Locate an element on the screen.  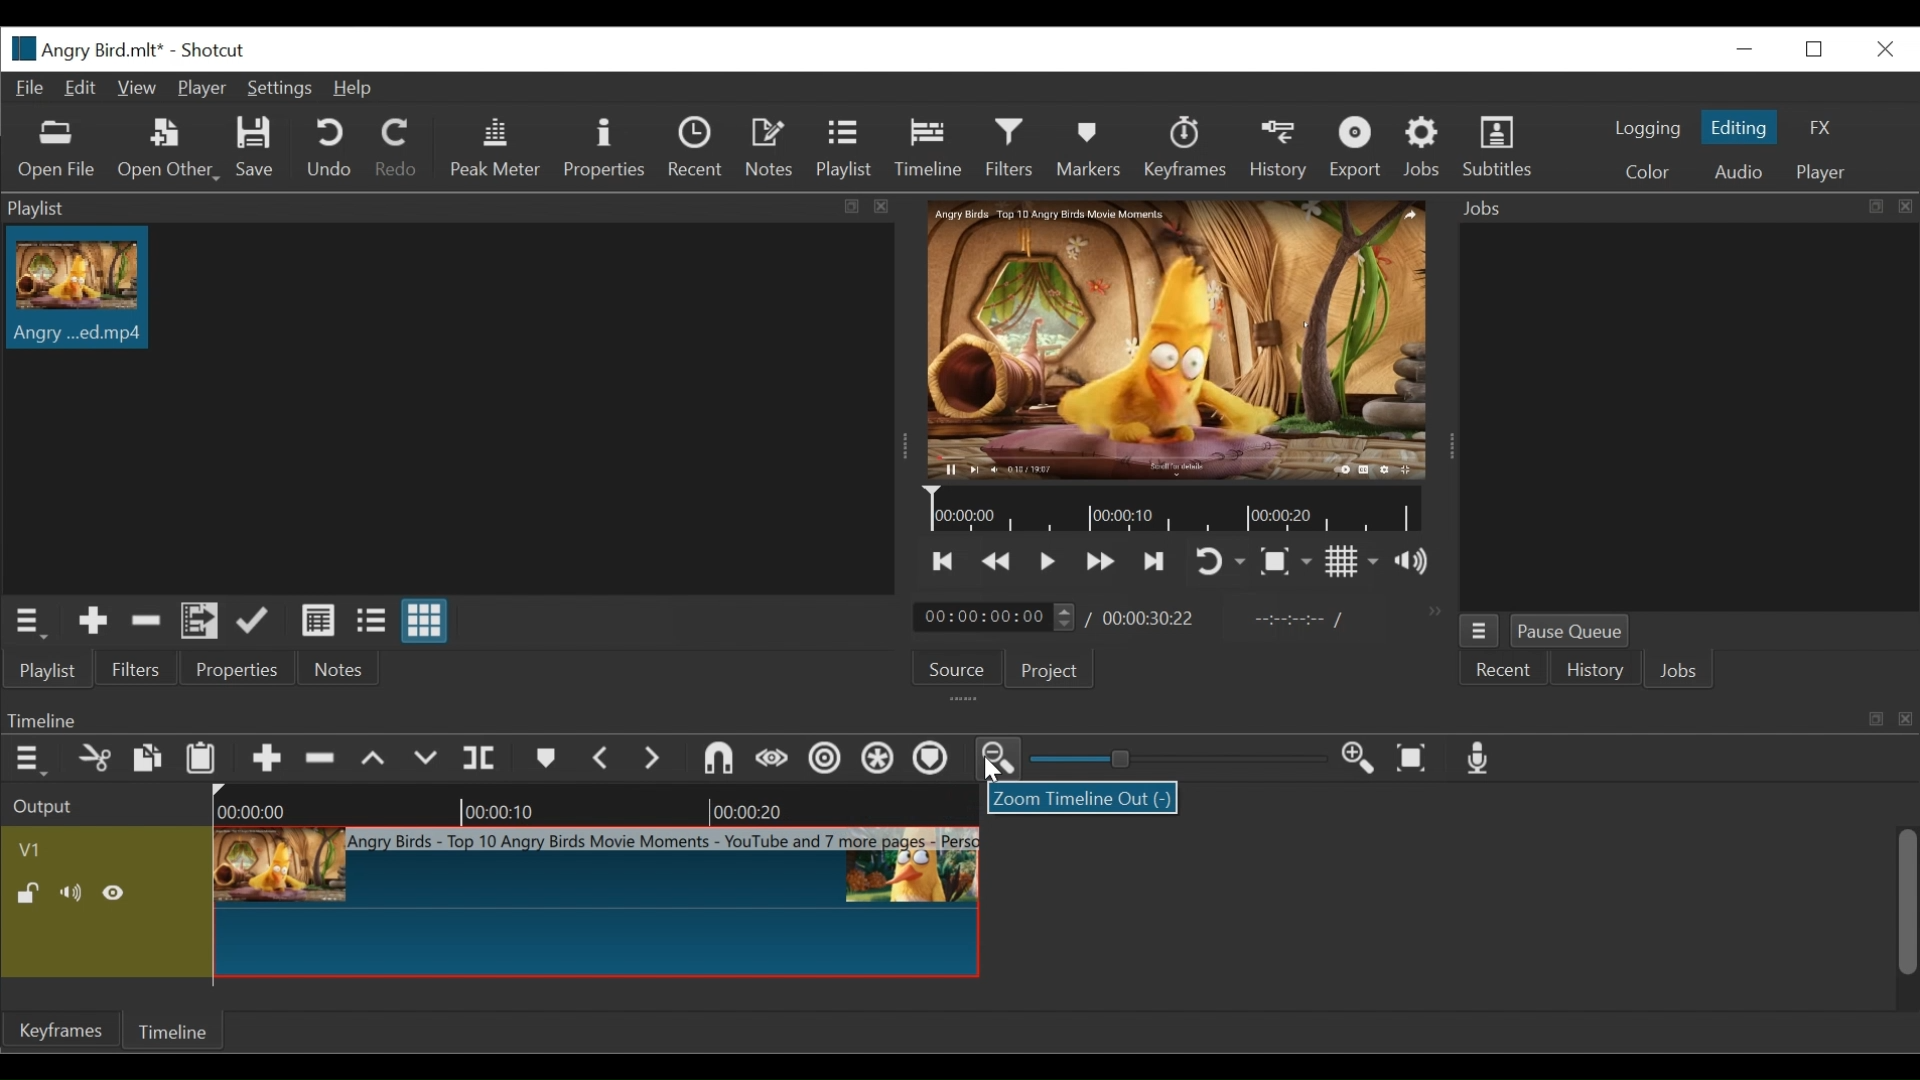
Toggle player on looping is located at coordinates (1219, 563).